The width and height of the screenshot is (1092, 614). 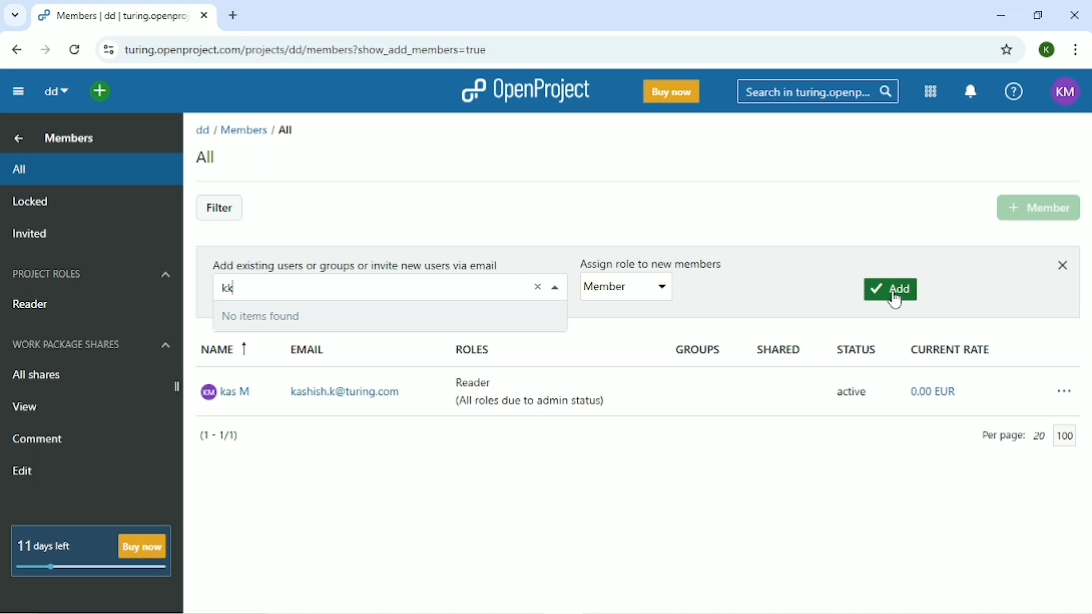 What do you see at coordinates (855, 349) in the screenshot?
I see `Status` at bounding box center [855, 349].